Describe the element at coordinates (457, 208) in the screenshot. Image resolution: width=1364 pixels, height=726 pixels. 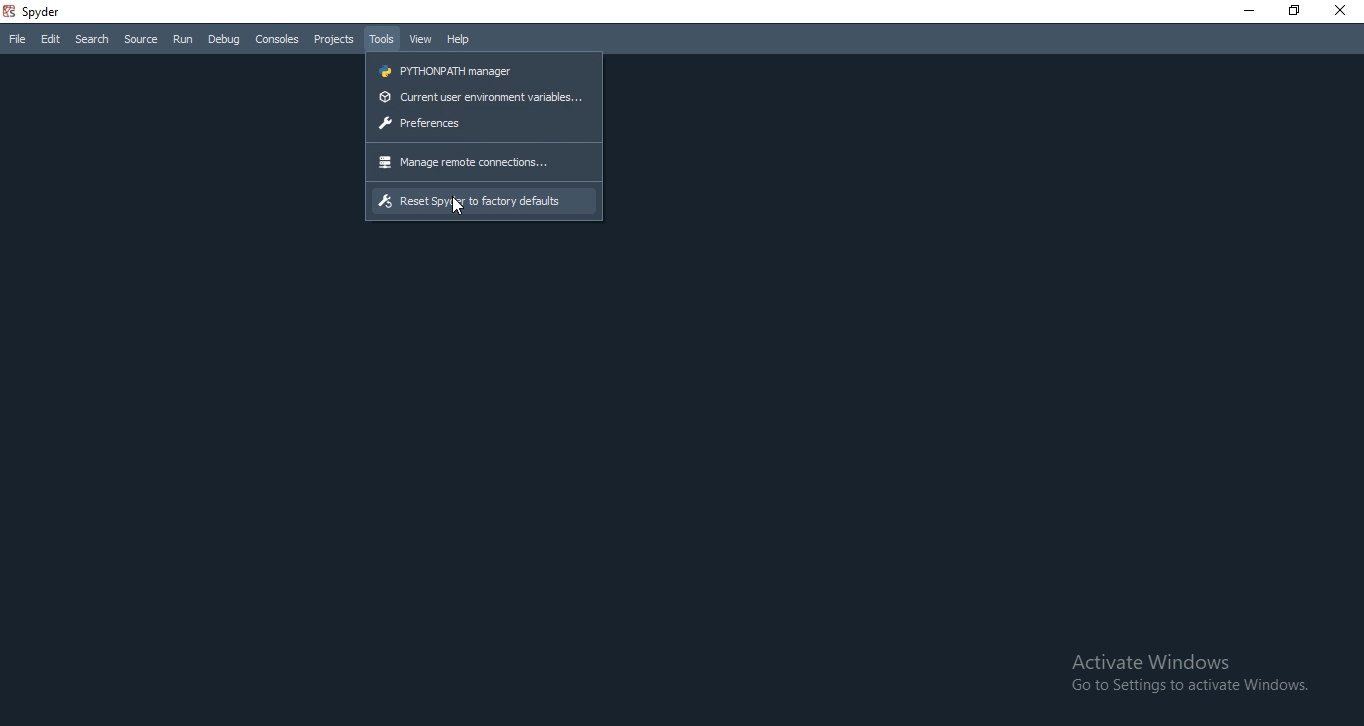
I see `cursor` at that location.